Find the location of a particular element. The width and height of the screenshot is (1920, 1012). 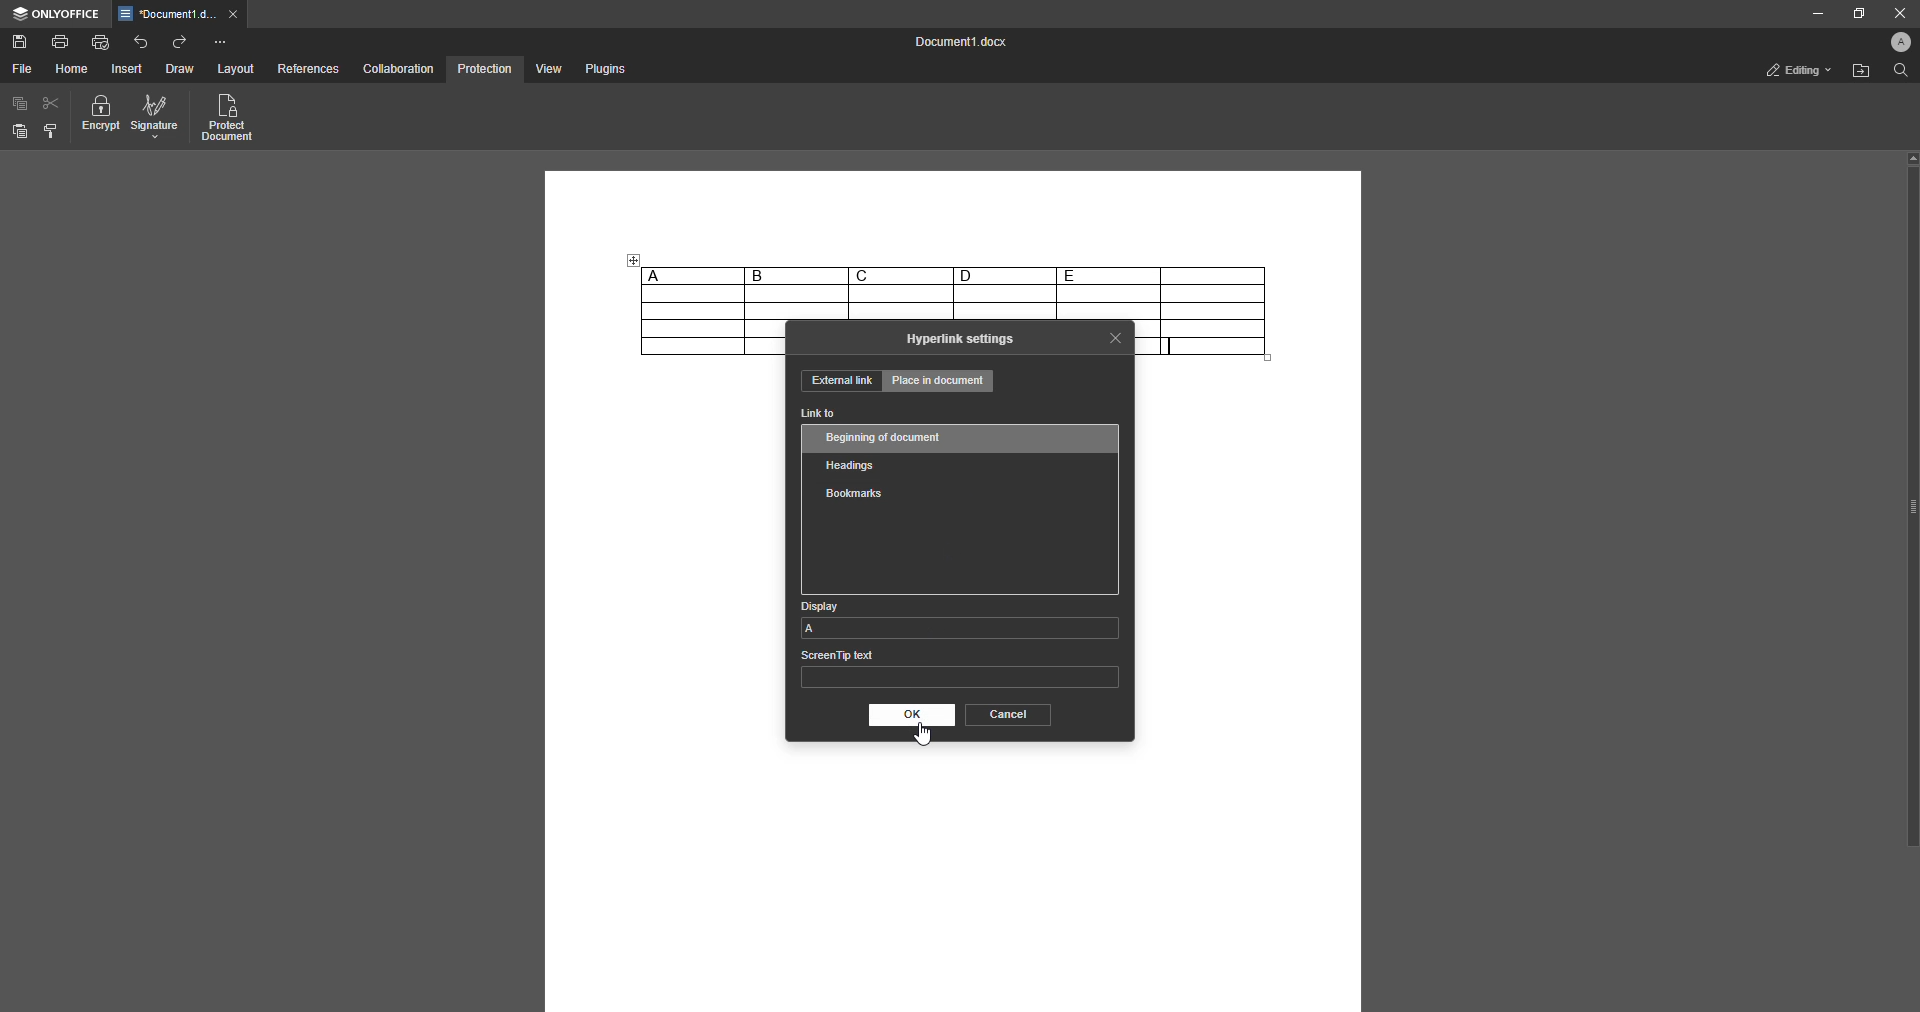

Cells is located at coordinates (954, 303).